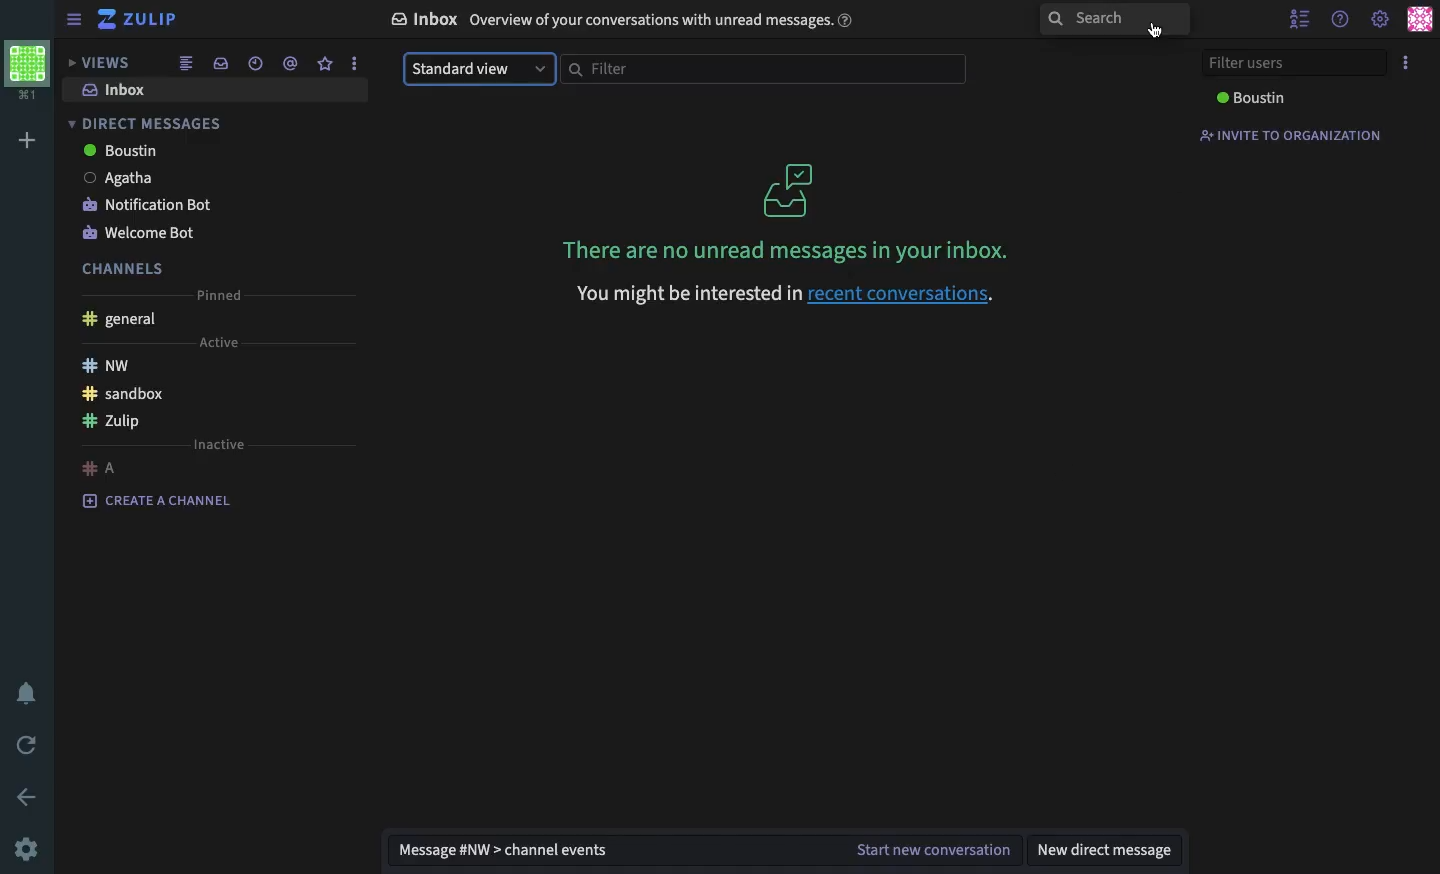 The image size is (1440, 874). I want to click on inbox , so click(116, 91).